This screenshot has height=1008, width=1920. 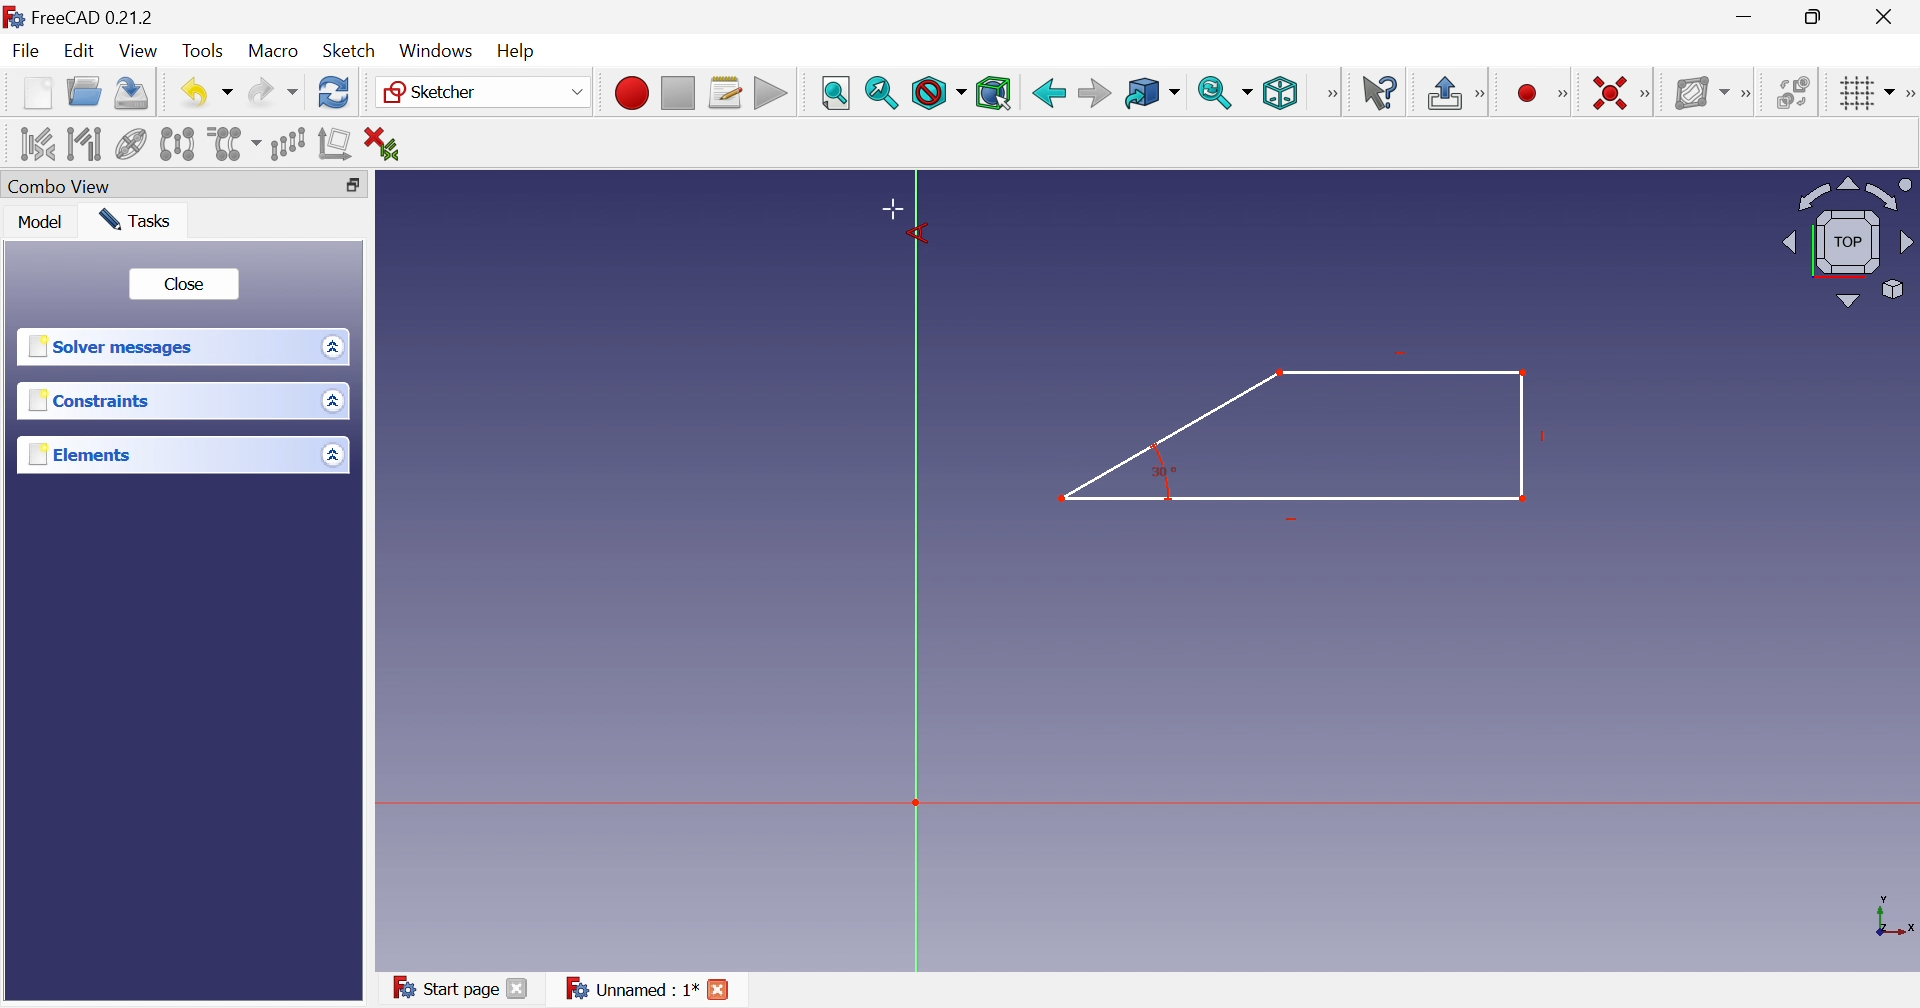 I want to click on Close, so click(x=520, y=991).